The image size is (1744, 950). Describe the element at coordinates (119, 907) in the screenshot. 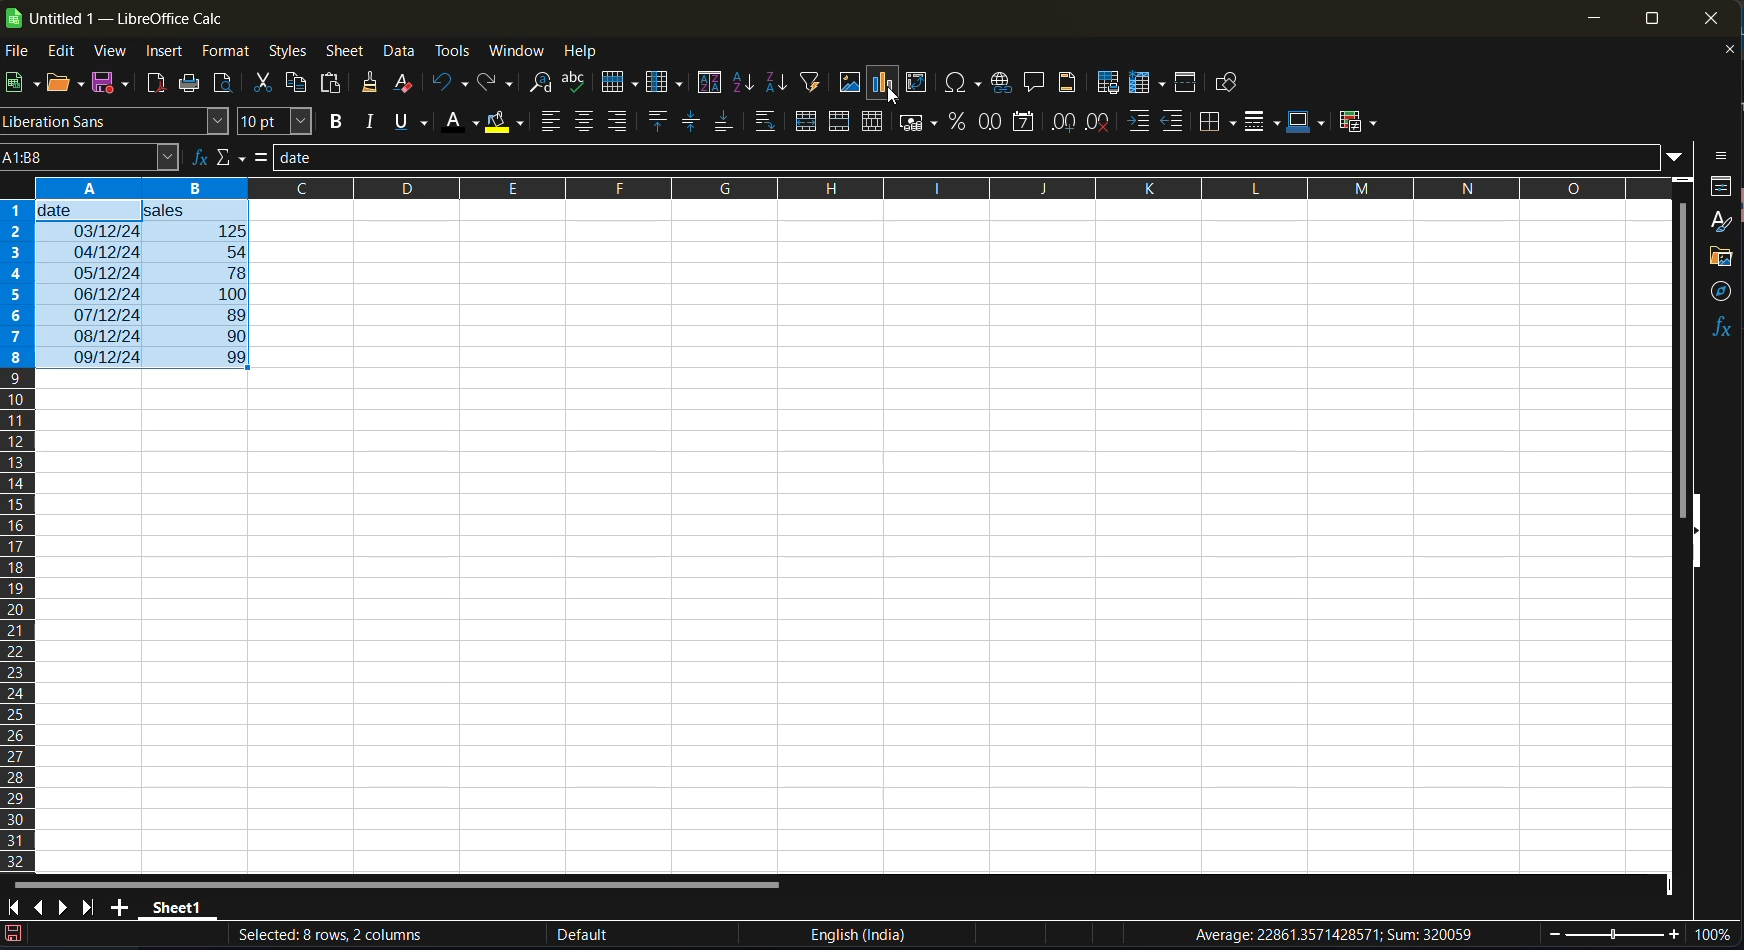

I see `add a new sheet` at that location.